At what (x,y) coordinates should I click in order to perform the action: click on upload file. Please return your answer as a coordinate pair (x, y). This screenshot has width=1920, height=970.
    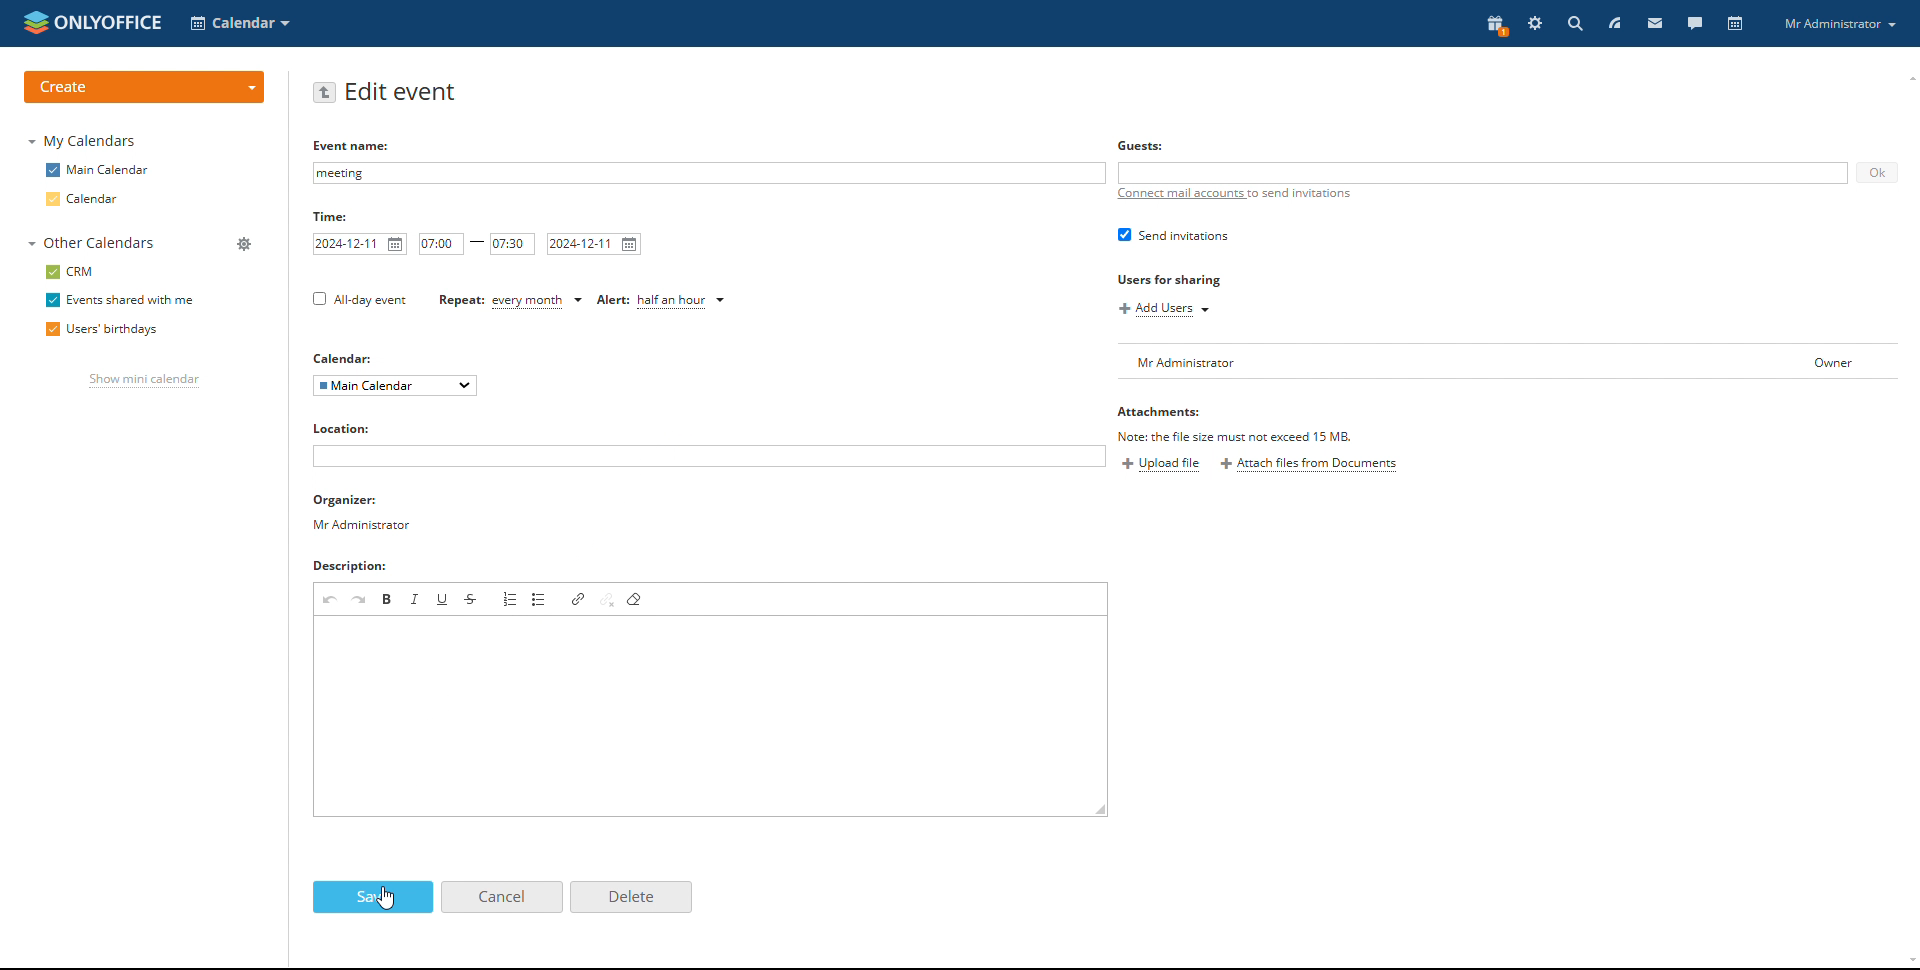
    Looking at the image, I should click on (1163, 465).